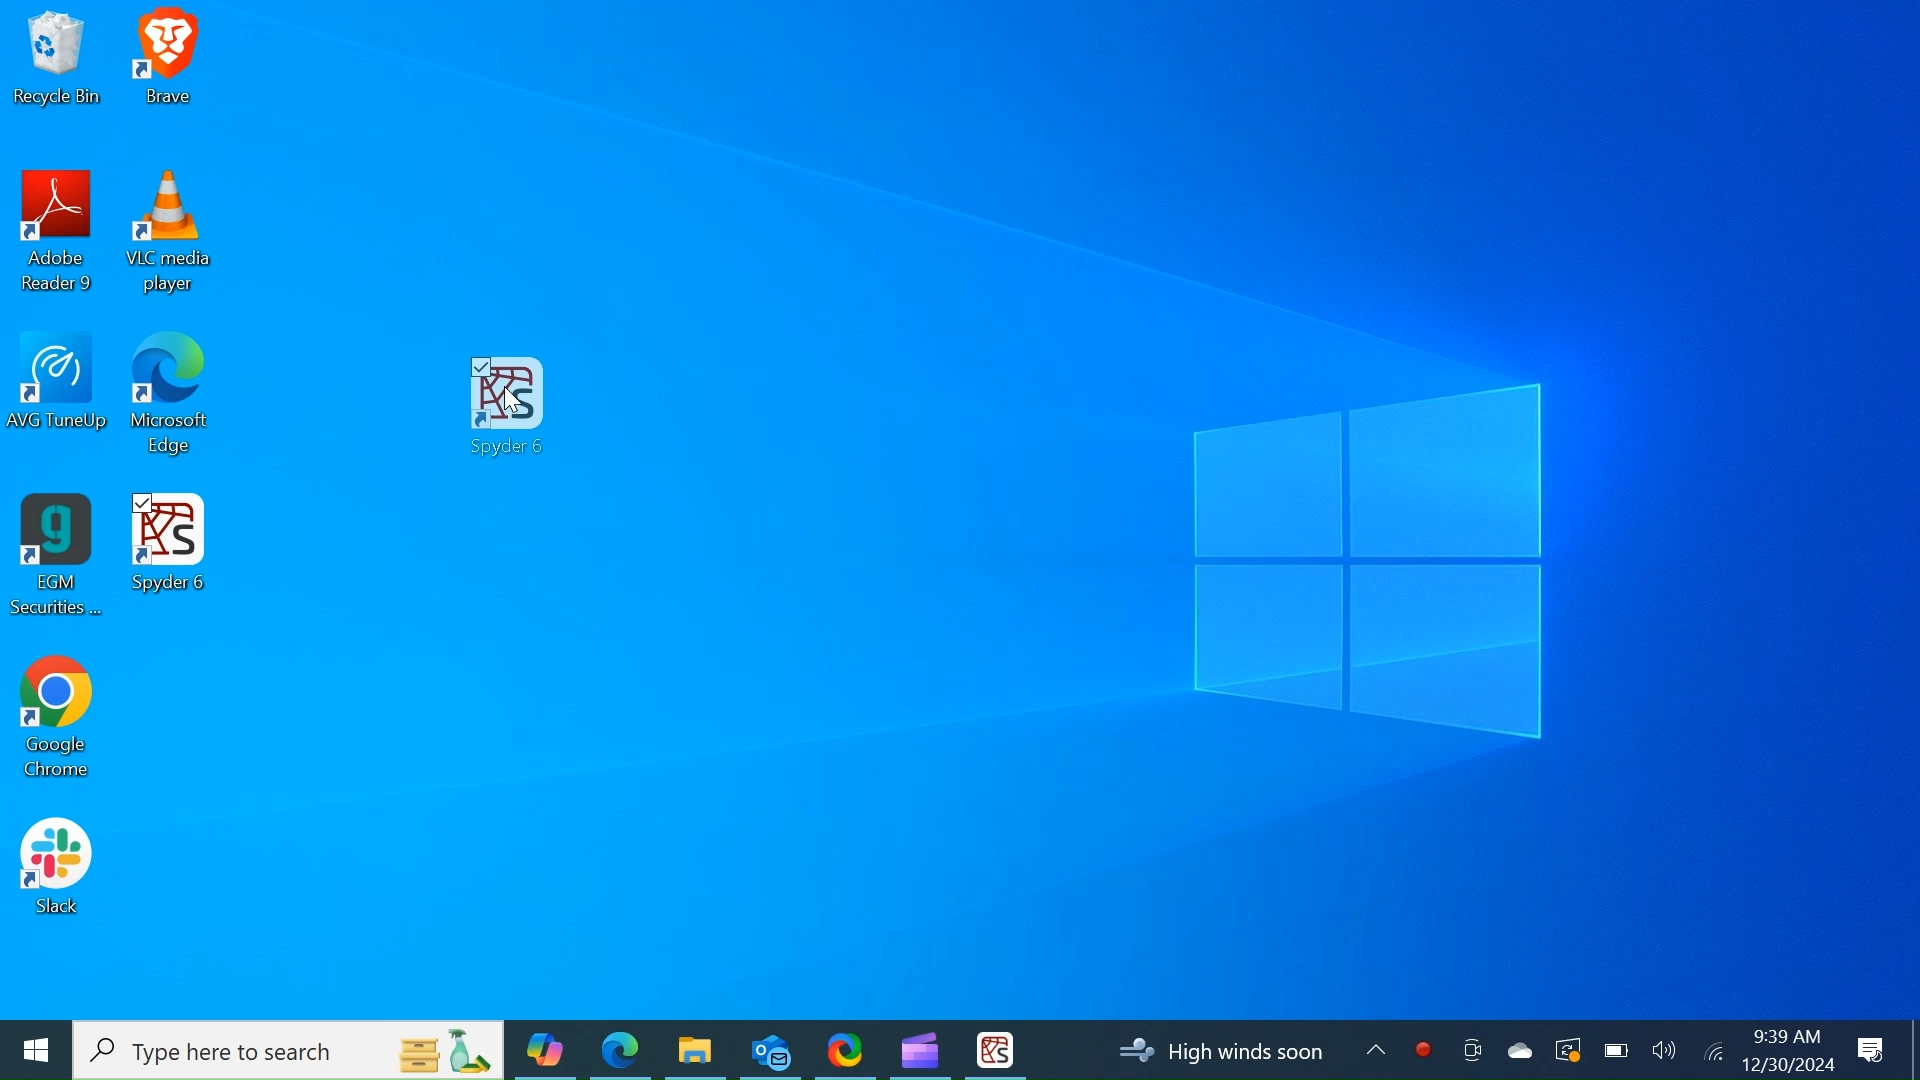 The image size is (1920, 1080). What do you see at coordinates (1423, 1050) in the screenshot?
I see `Record` at bounding box center [1423, 1050].